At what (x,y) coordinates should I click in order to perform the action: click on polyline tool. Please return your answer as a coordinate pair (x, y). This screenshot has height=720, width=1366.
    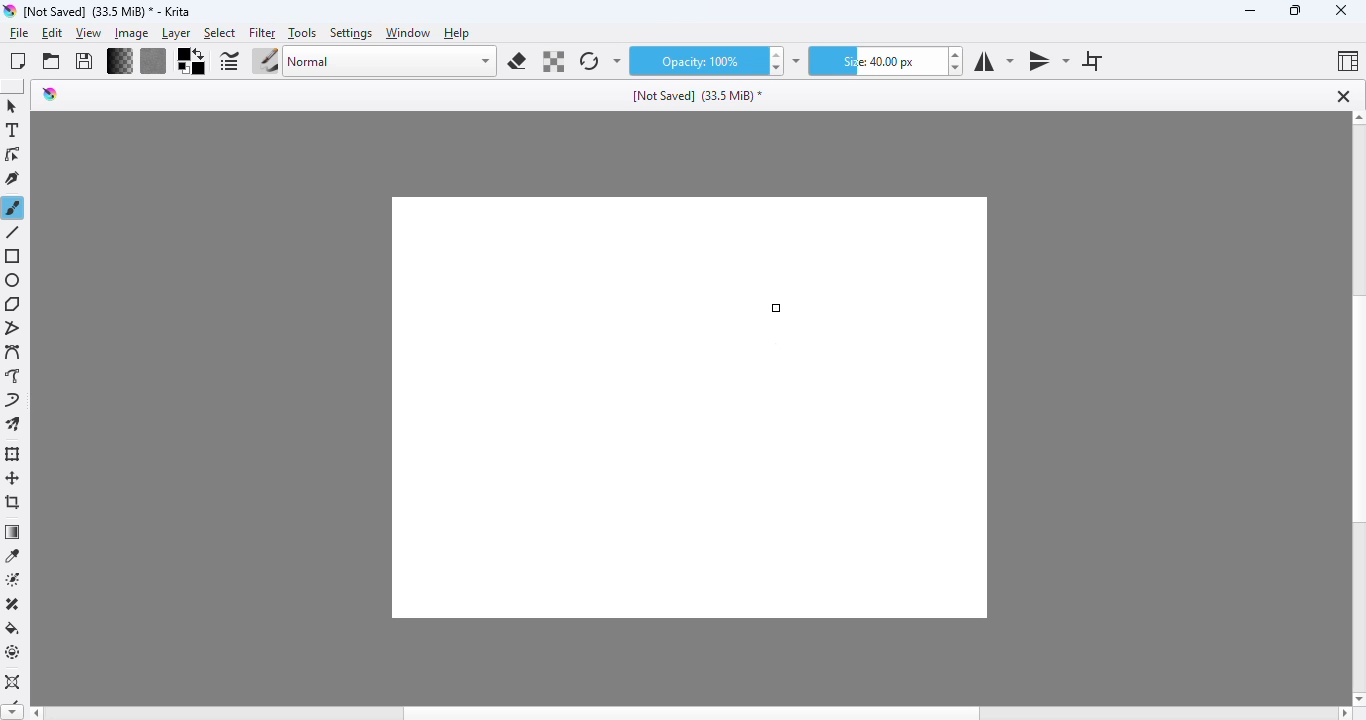
    Looking at the image, I should click on (13, 330).